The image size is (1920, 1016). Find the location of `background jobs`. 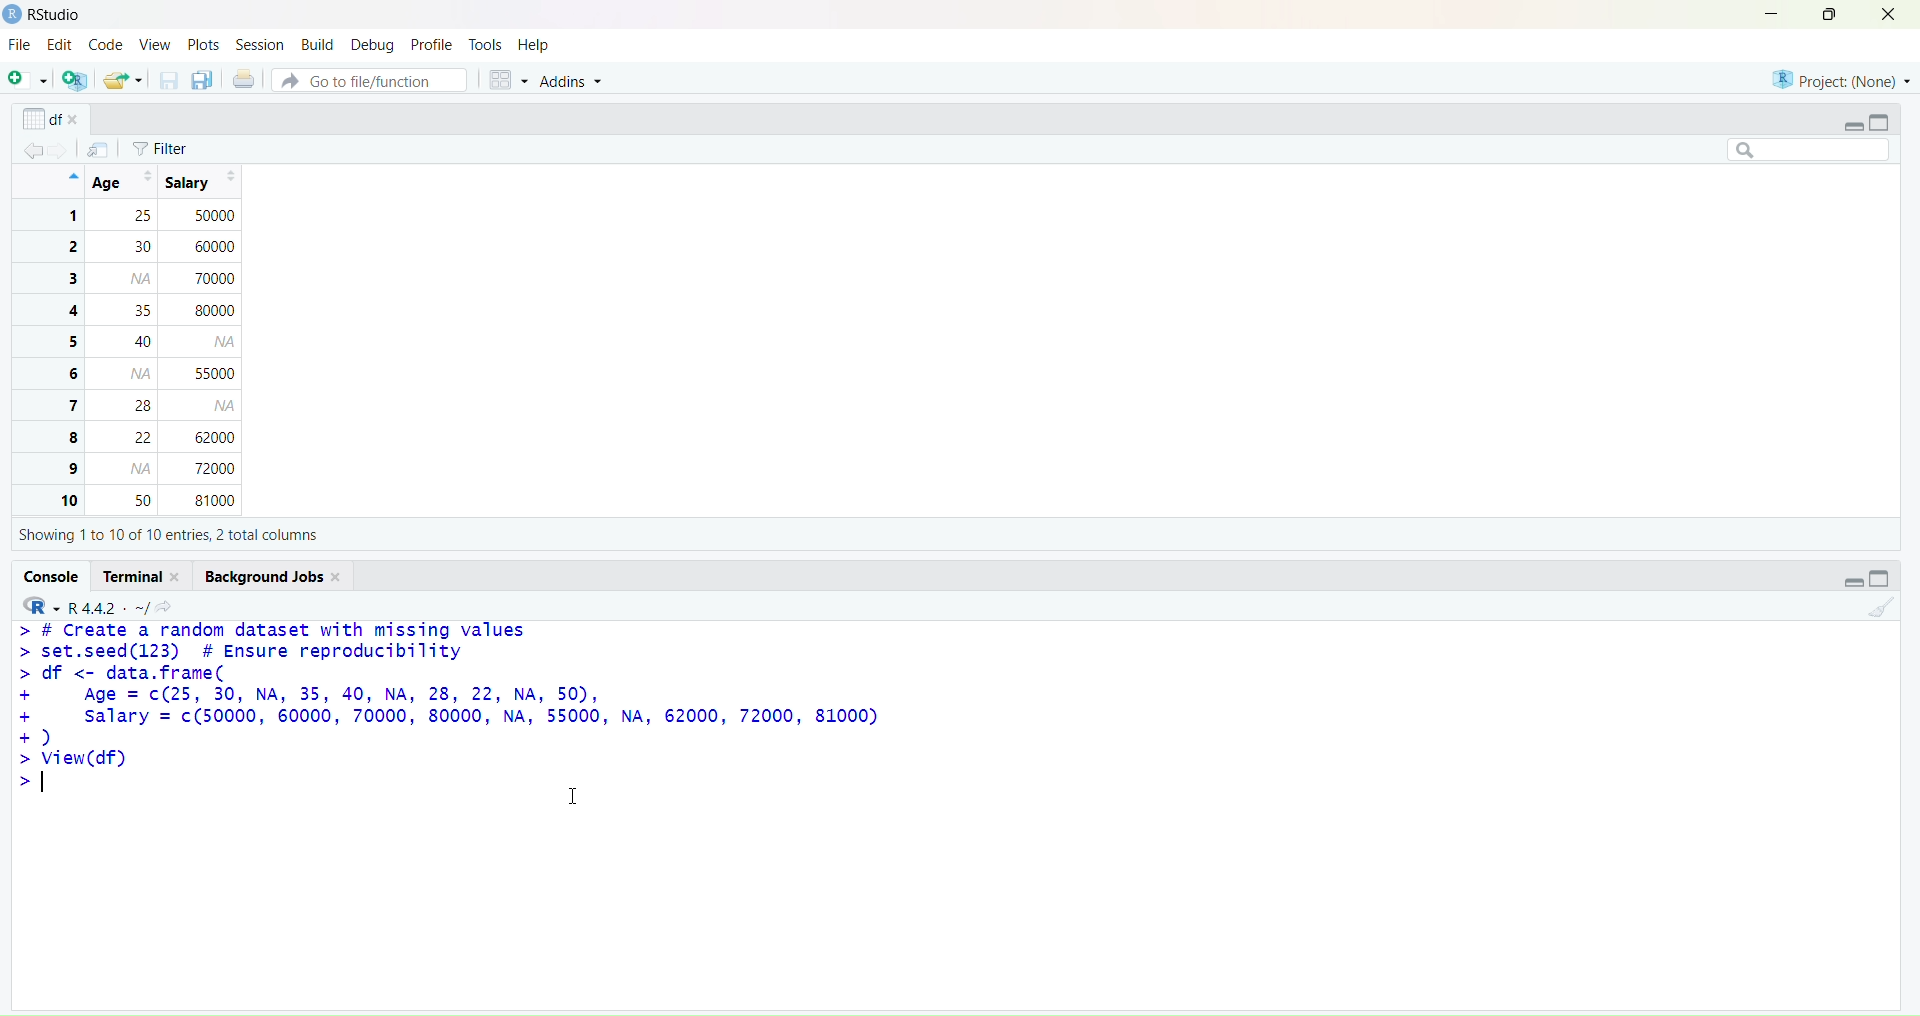

background jobs is located at coordinates (278, 575).